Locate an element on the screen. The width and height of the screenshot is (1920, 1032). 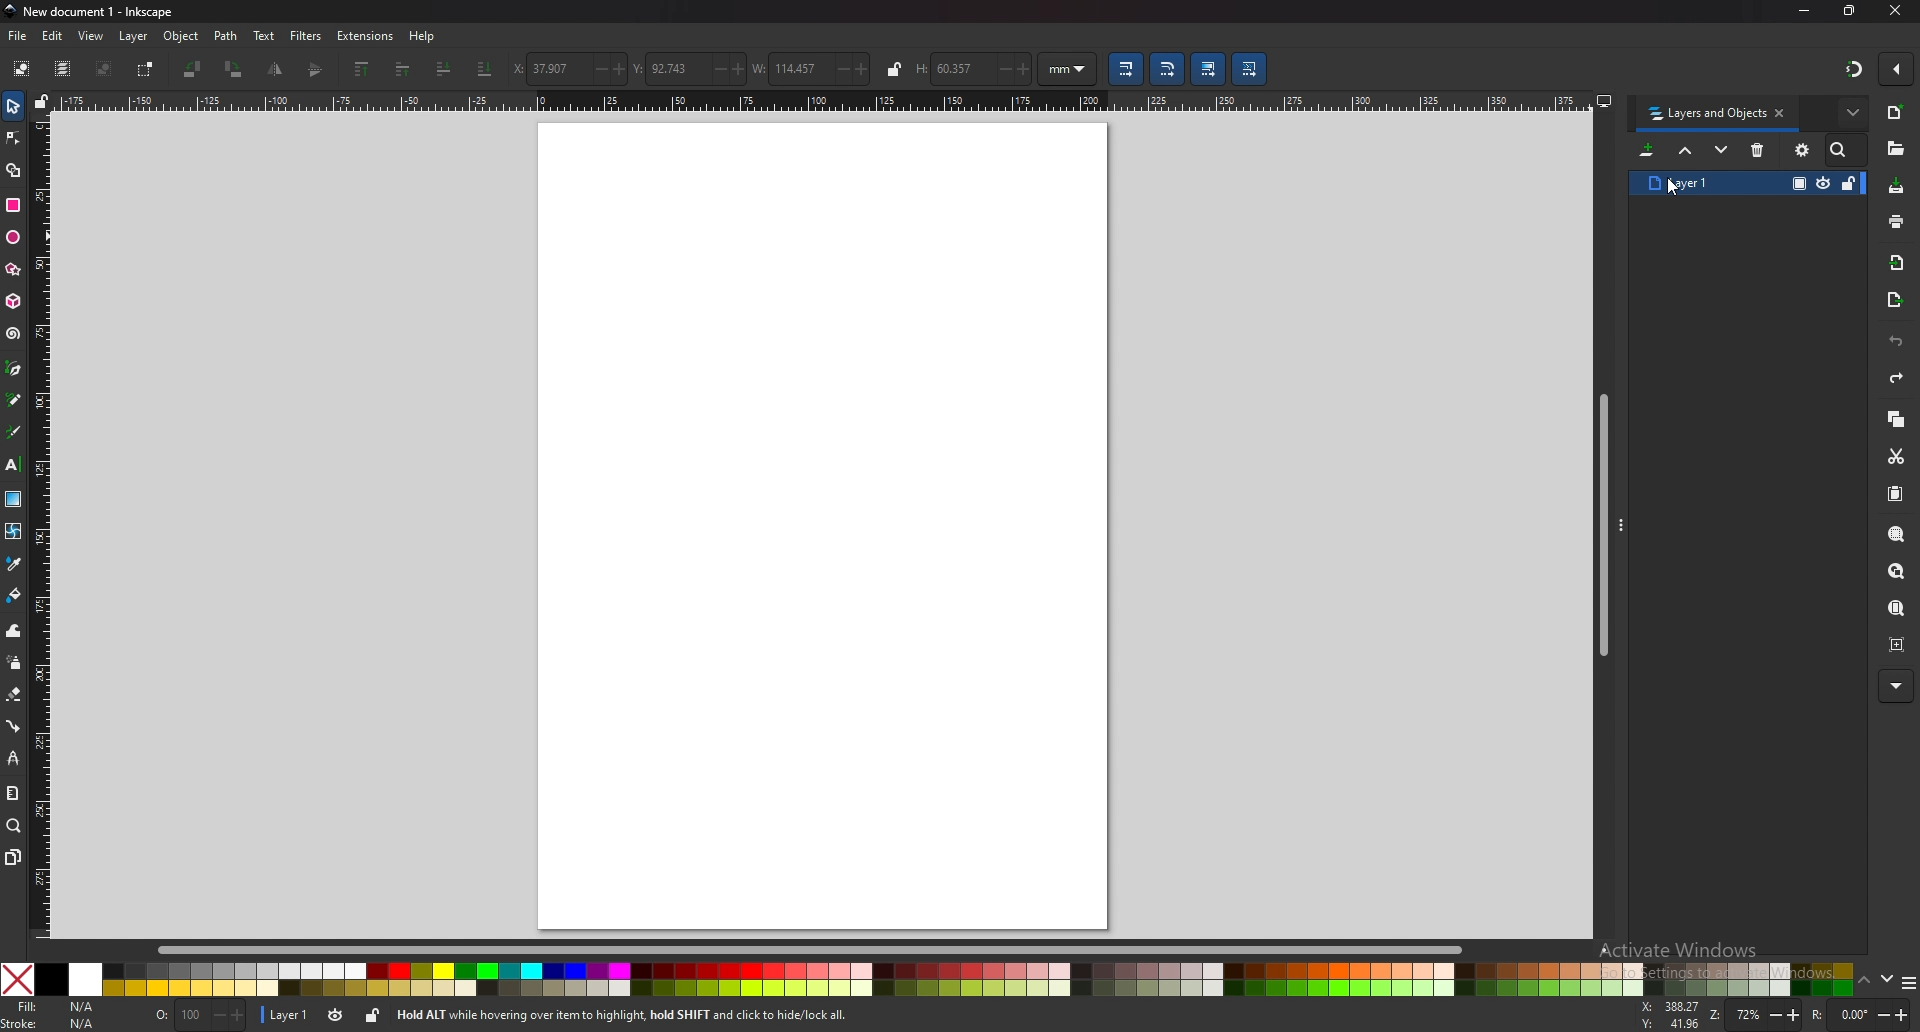
no color is located at coordinates (17, 979).